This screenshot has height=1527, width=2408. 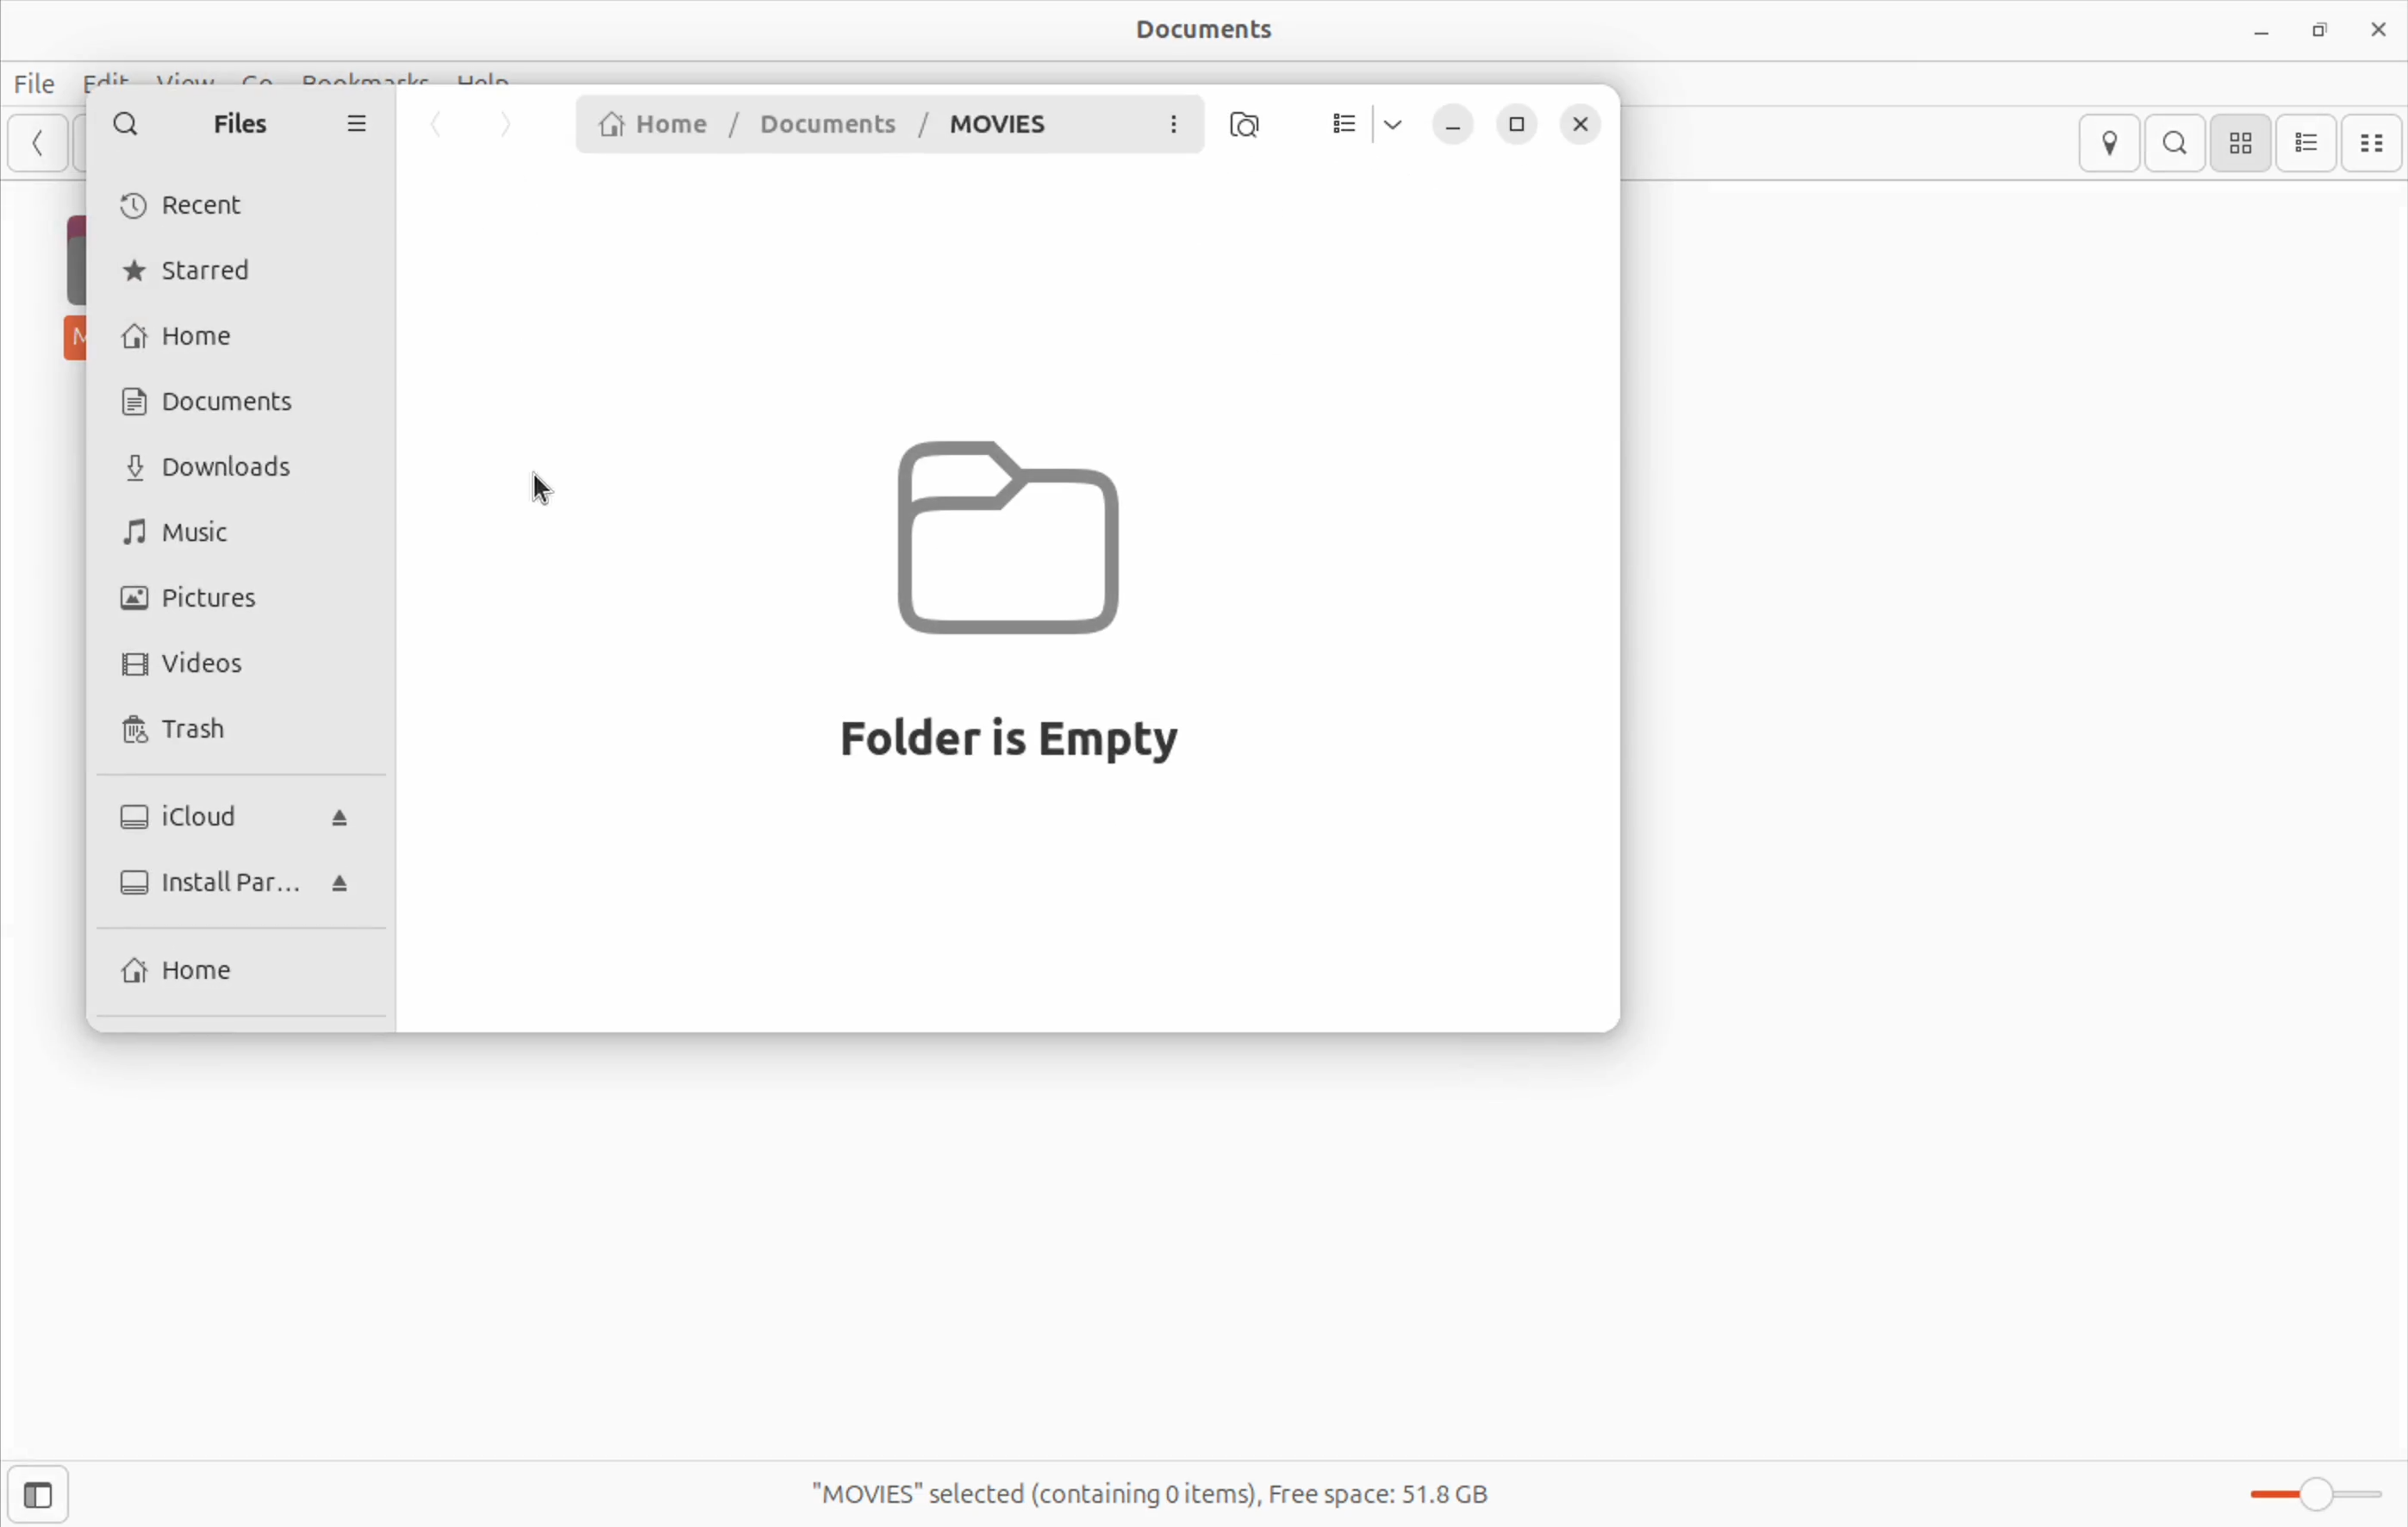 What do you see at coordinates (1394, 123) in the screenshot?
I see `Down Arrow` at bounding box center [1394, 123].